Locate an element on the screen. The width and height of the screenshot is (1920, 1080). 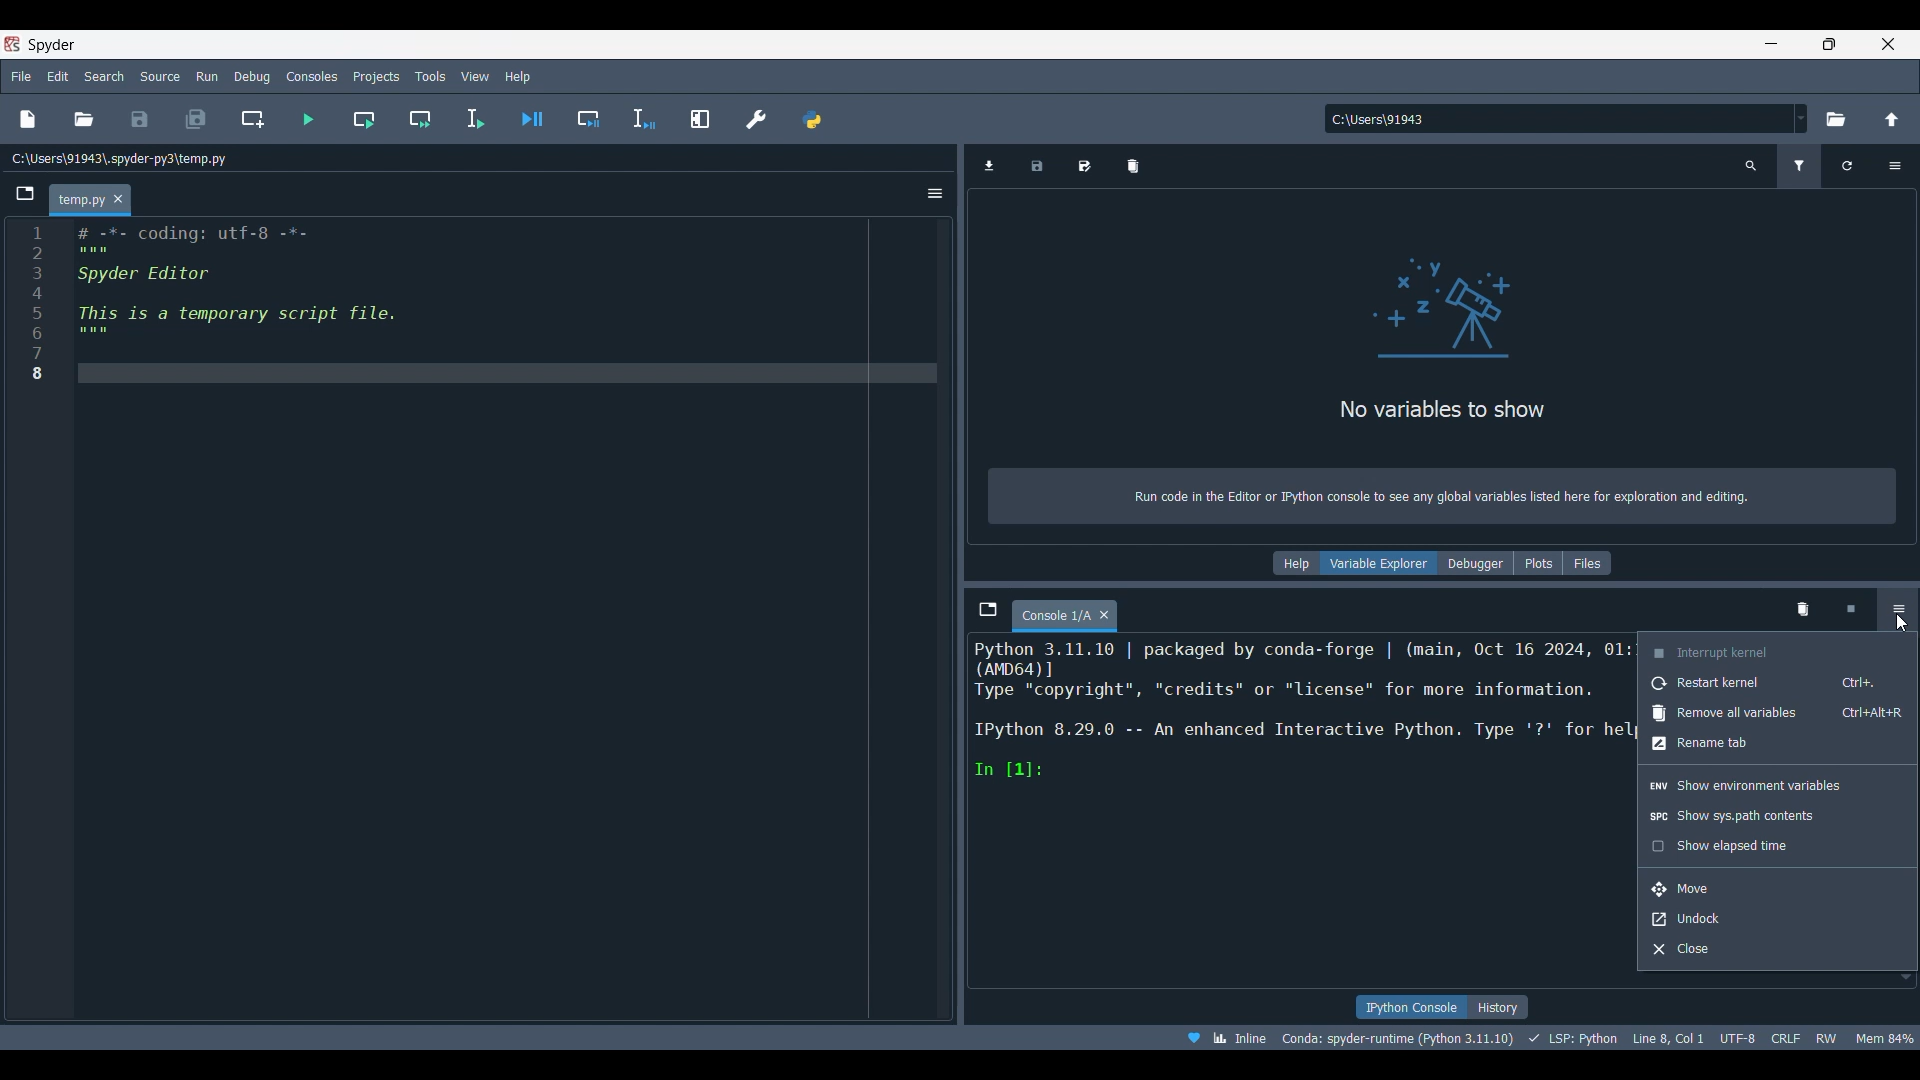
Close interface is located at coordinates (1889, 44).